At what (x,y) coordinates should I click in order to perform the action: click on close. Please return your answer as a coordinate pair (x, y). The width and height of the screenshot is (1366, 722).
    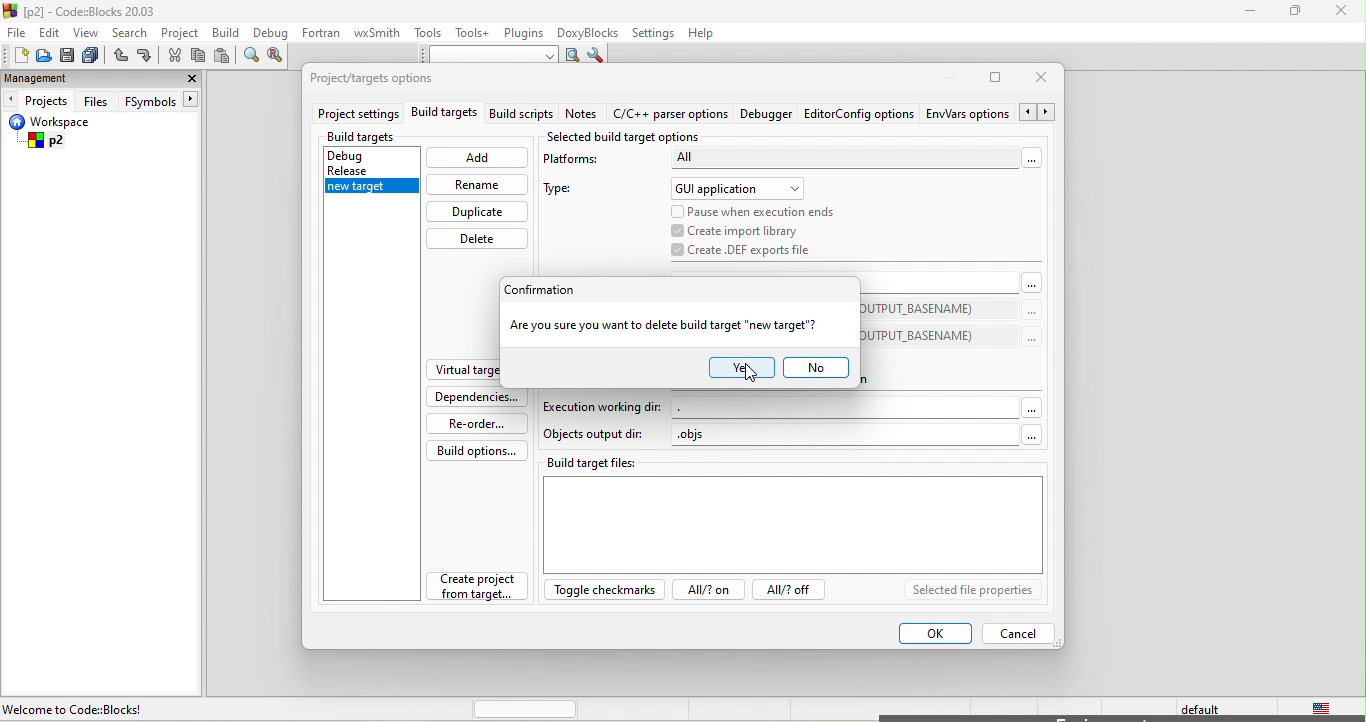
    Looking at the image, I should click on (1341, 15).